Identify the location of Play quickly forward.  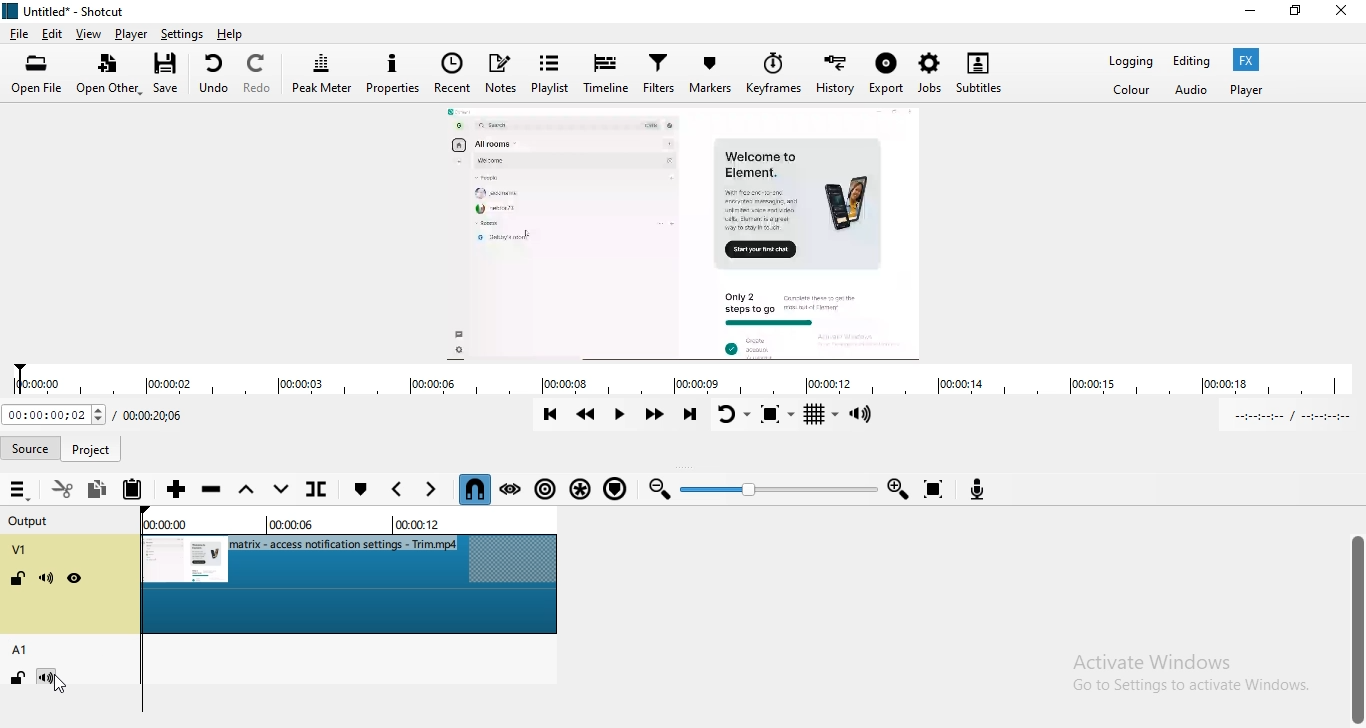
(656, 416).